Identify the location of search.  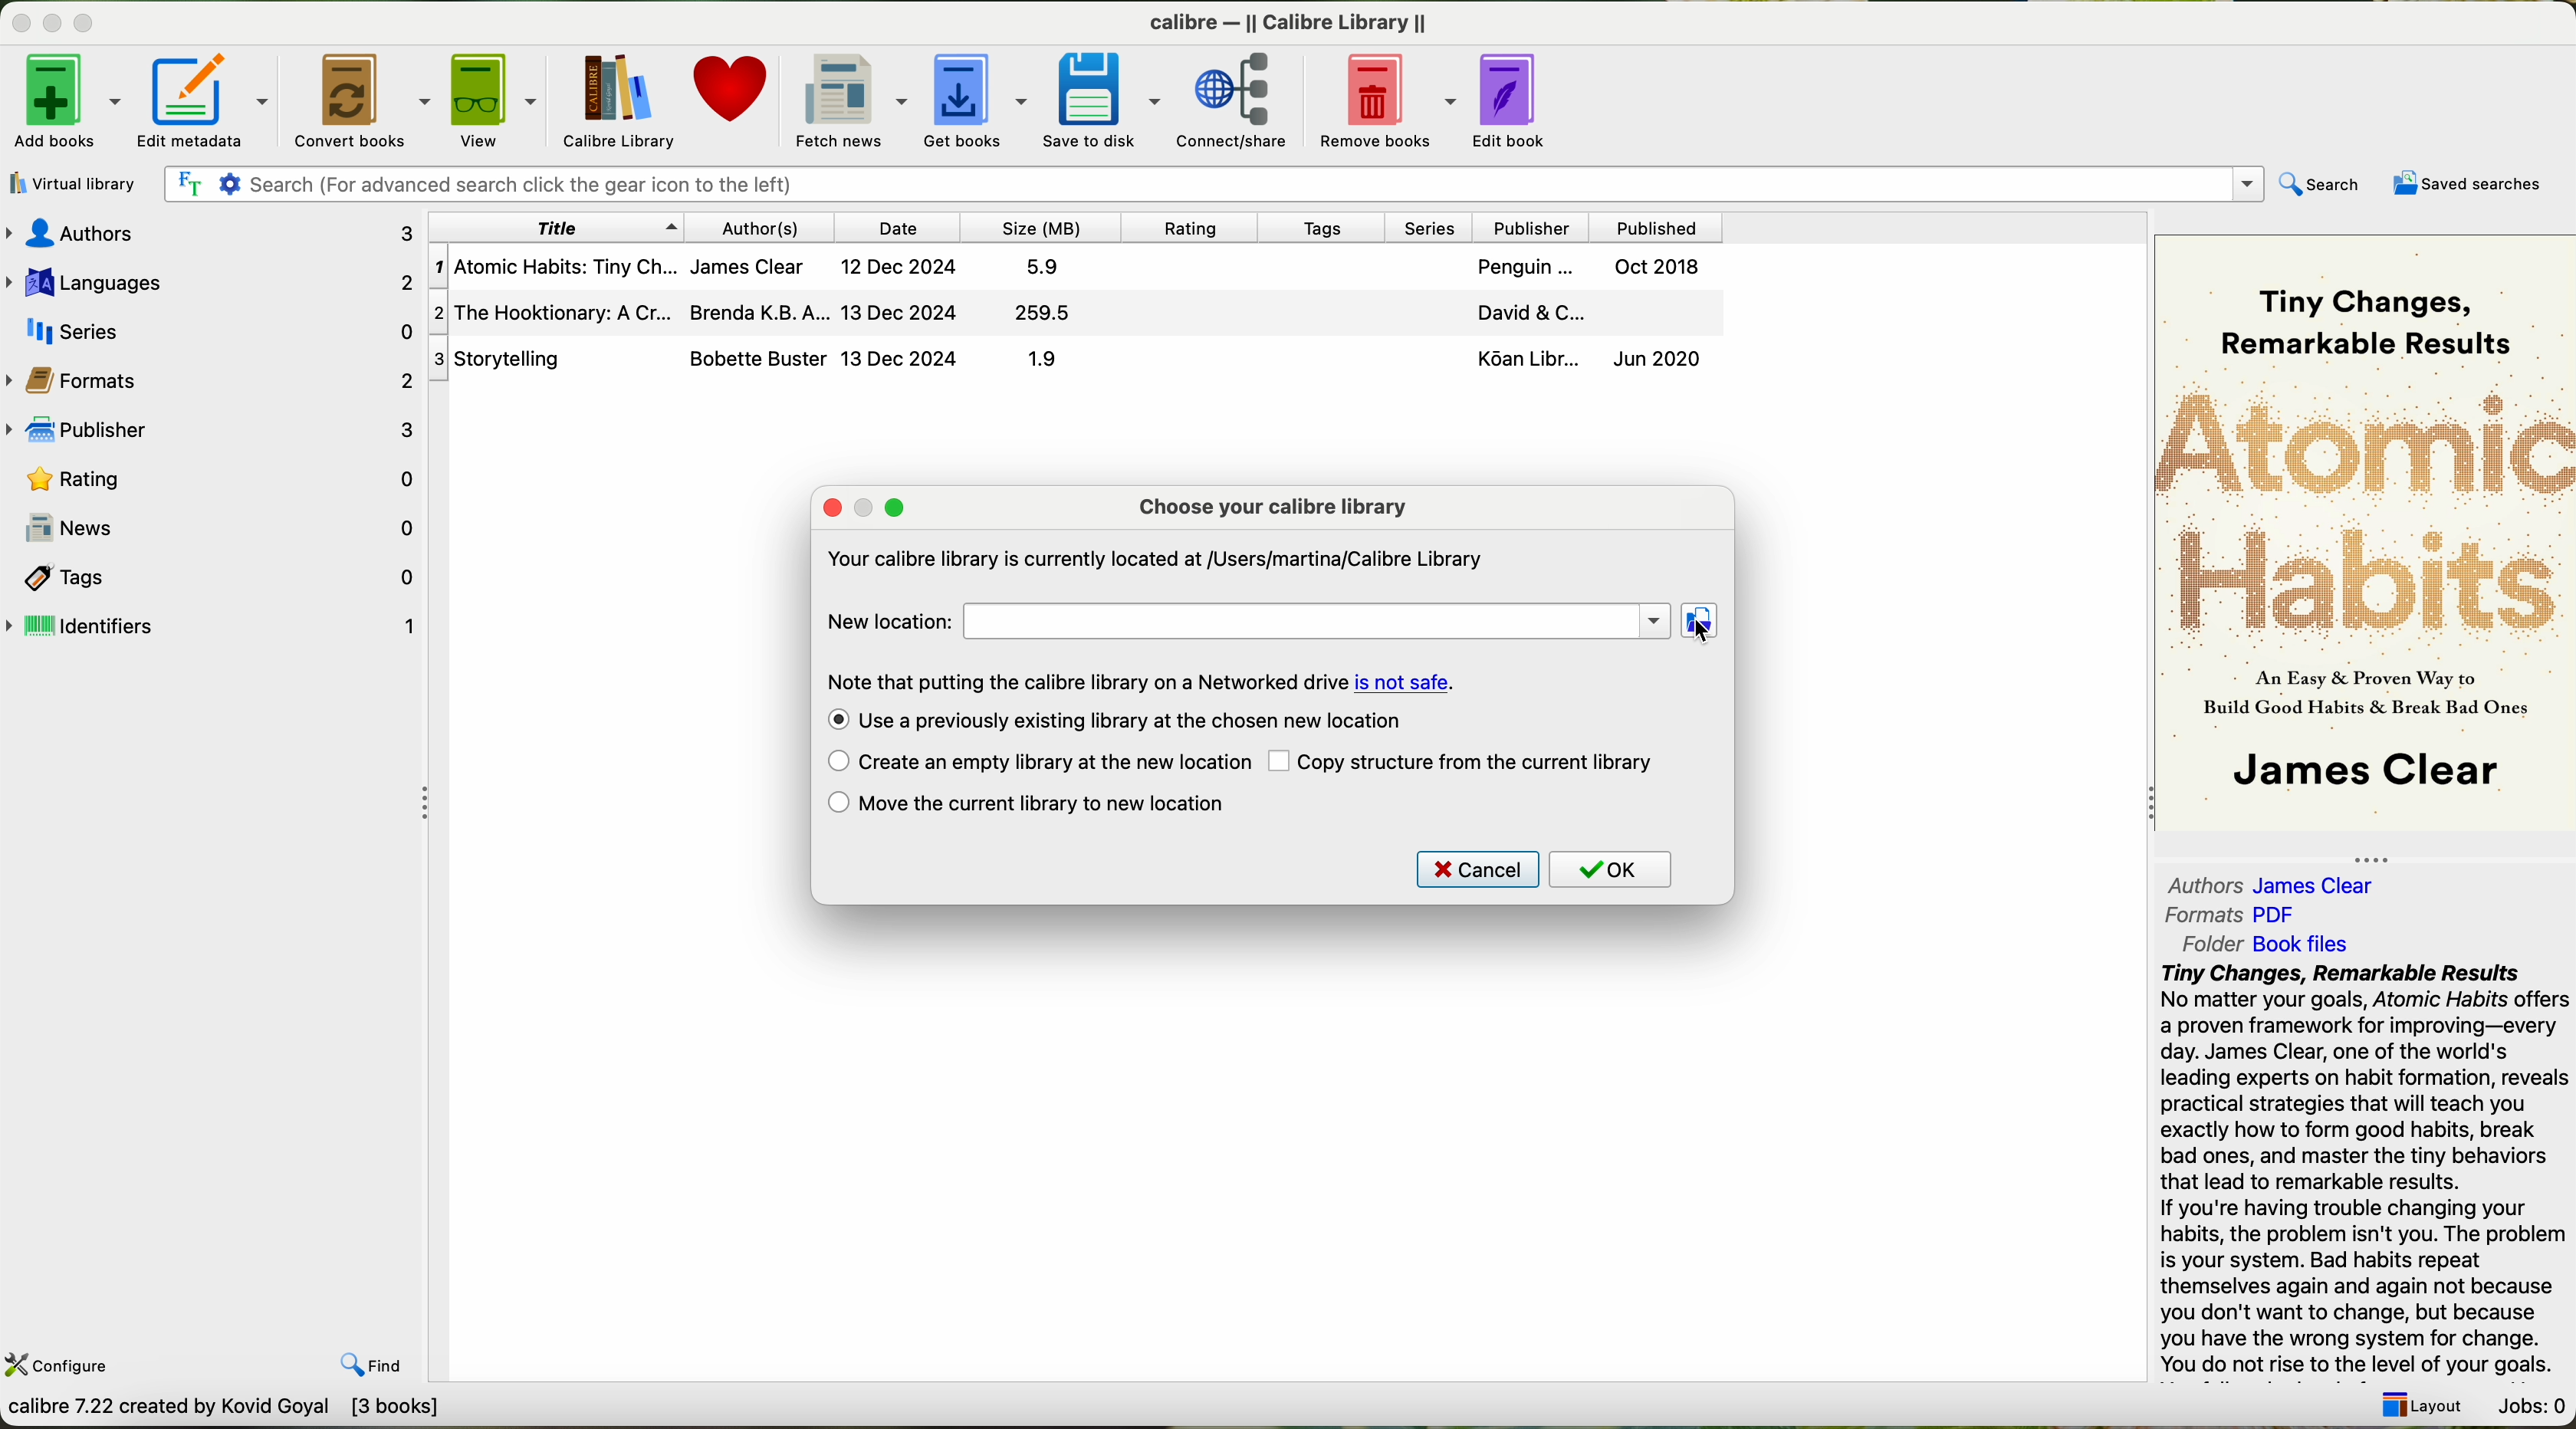
(2323, 185).